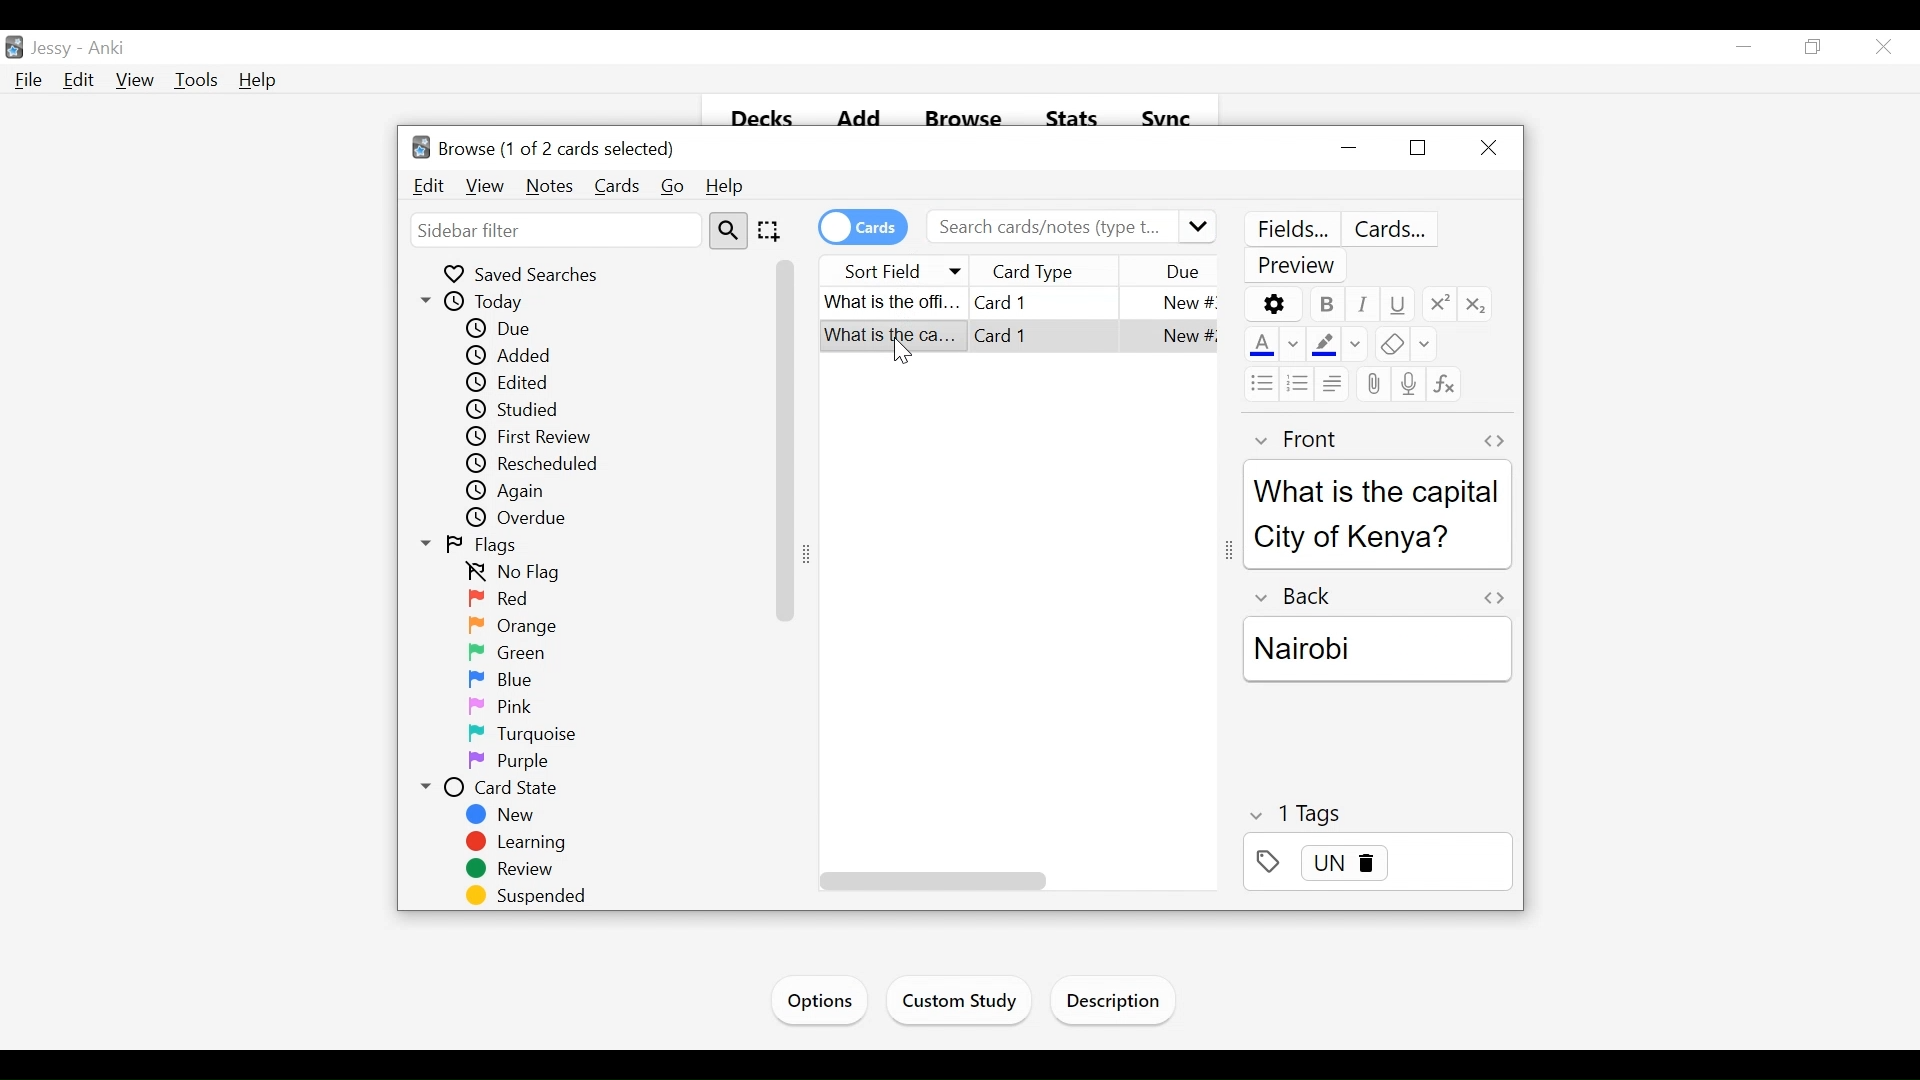  Describe the element at coordinates (505, 652) in the screenshot. I see `Green` at that location.